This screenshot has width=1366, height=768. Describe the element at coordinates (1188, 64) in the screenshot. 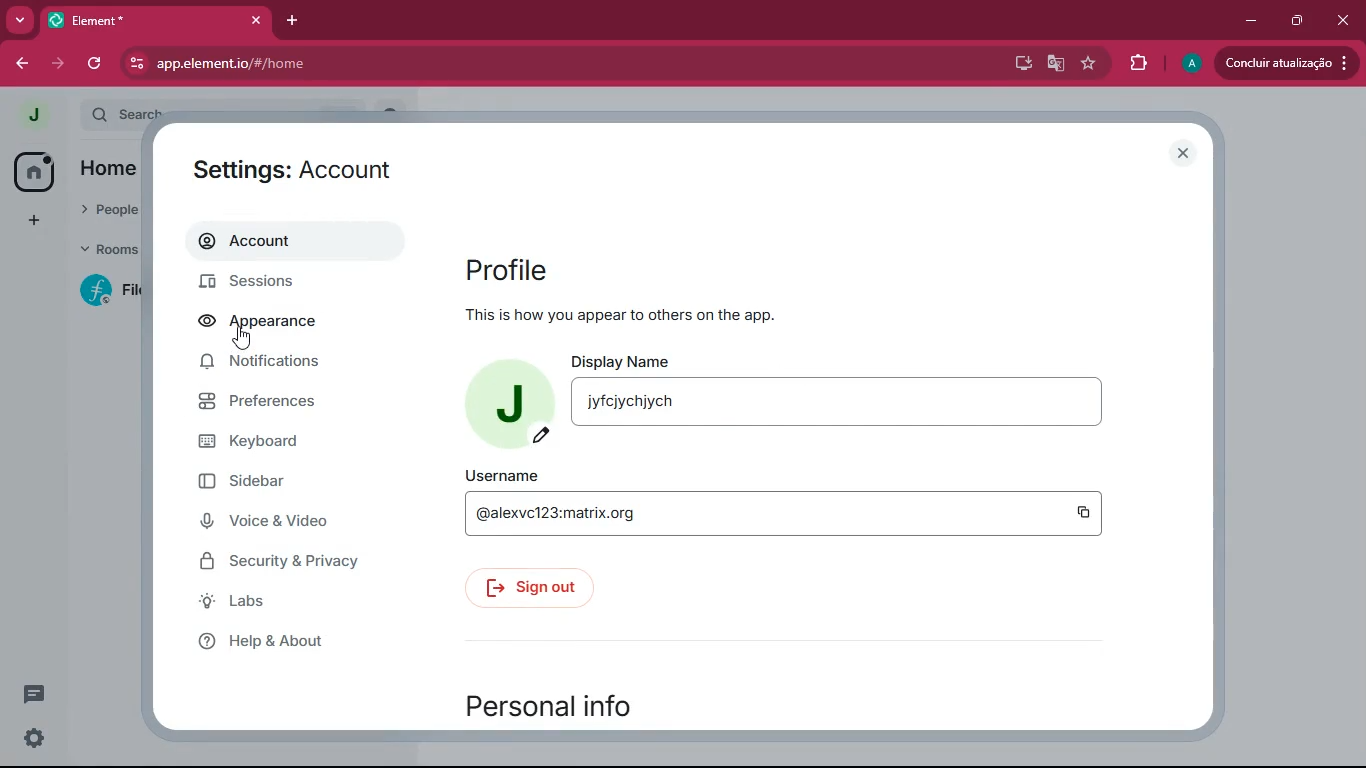

I see `profile` at that location.